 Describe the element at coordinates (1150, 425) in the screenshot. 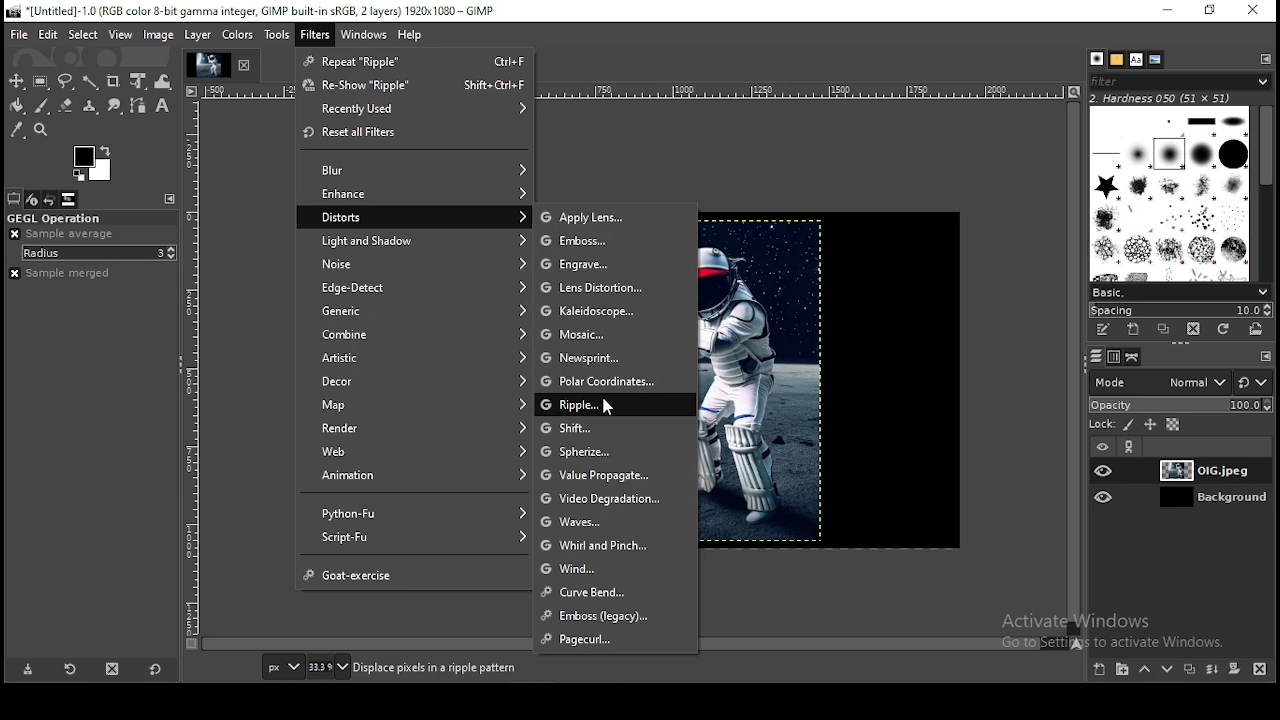

I see `lock position and size` at that location.